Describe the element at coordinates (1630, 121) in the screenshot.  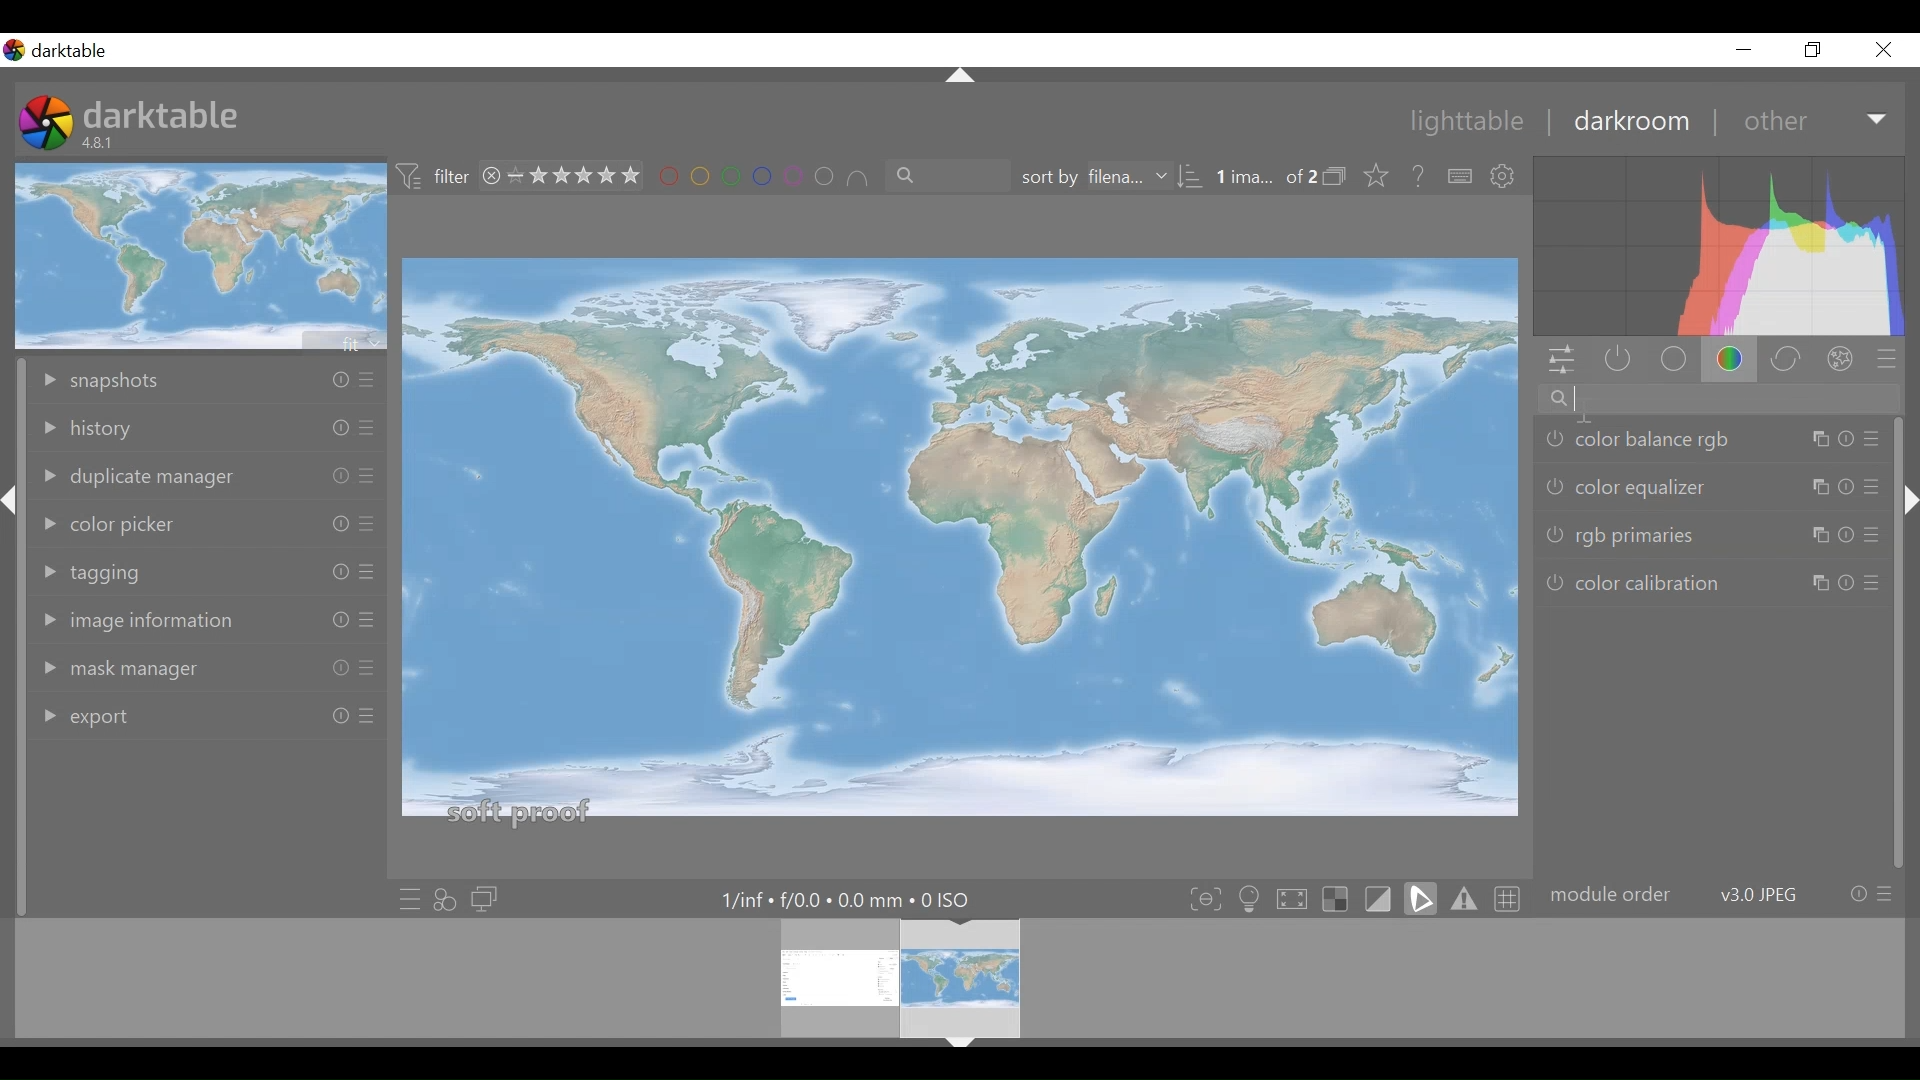
I see `darkroom` at that location.